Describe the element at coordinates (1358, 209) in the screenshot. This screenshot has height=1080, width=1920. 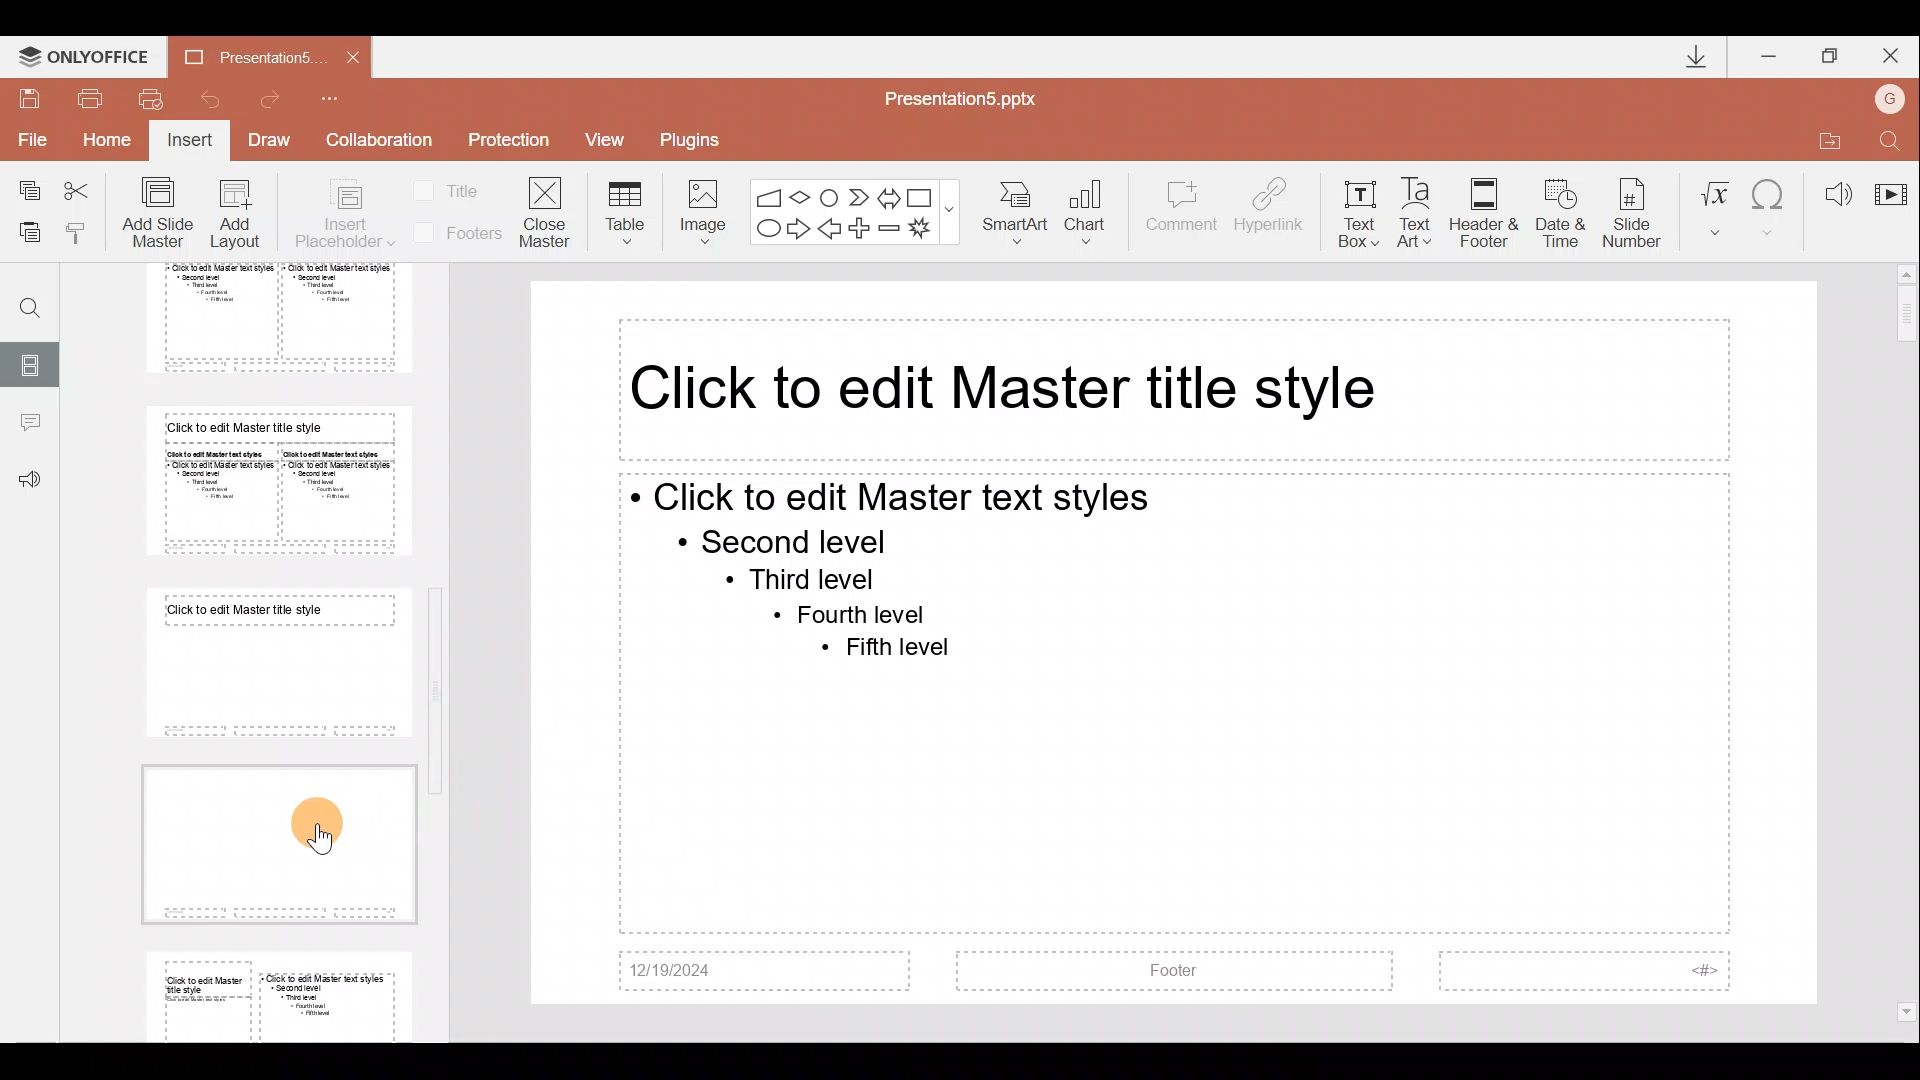
I see `Text box` at that location.